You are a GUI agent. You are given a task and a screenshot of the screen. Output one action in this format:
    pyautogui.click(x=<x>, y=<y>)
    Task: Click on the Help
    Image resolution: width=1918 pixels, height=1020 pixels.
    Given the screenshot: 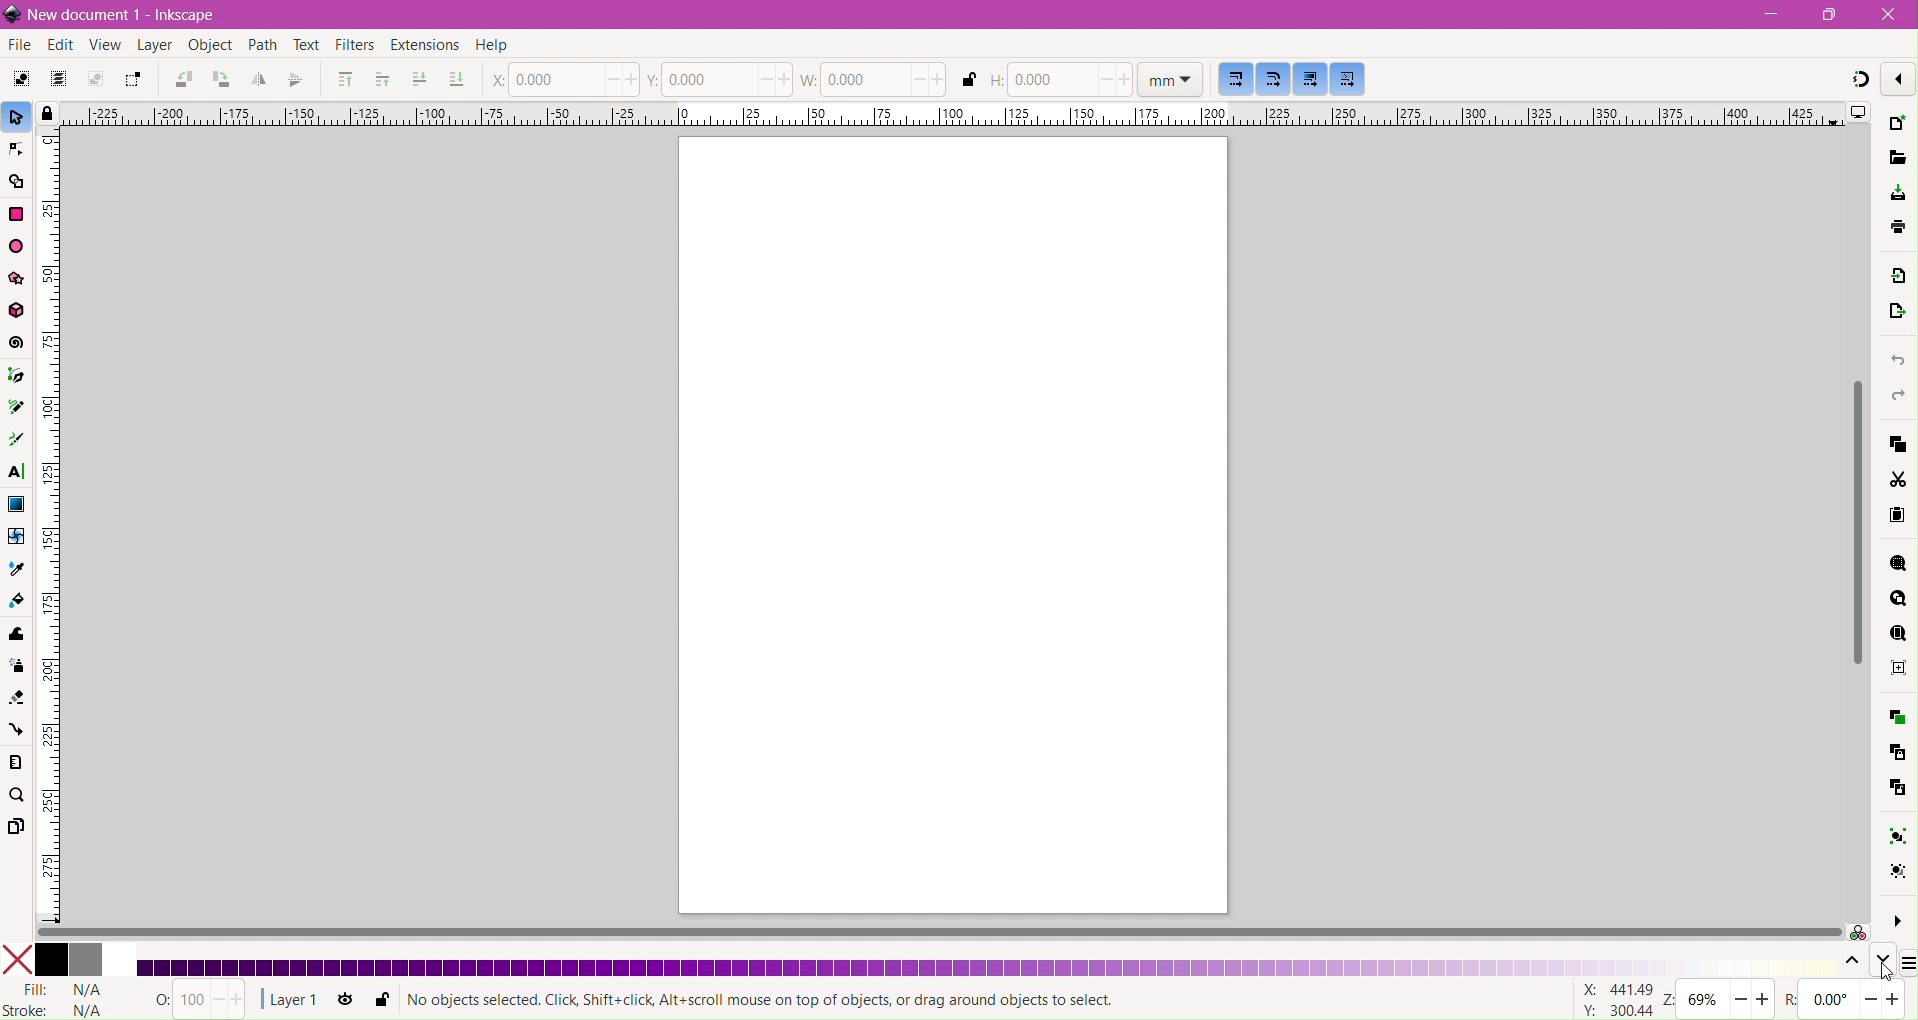 What is the action you would take?
    pyautogui.click(x=503, y=46)
    